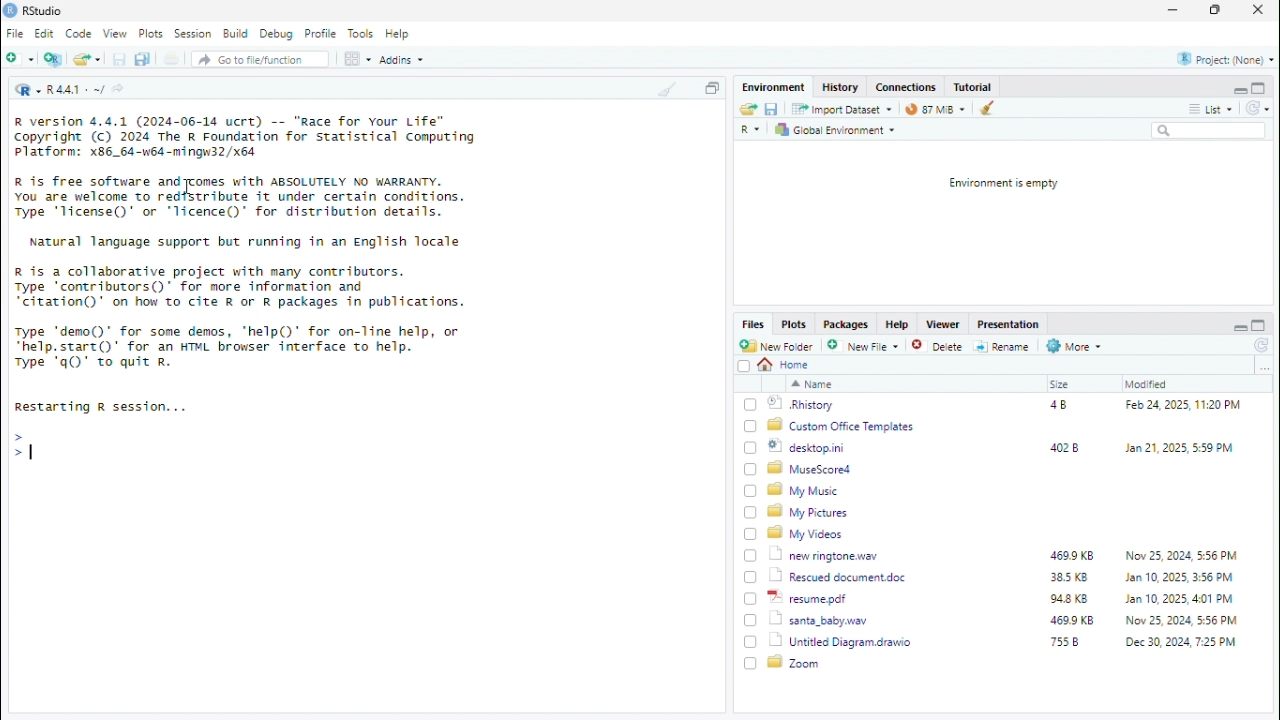  I want to click on Profile, so click(323, 34).